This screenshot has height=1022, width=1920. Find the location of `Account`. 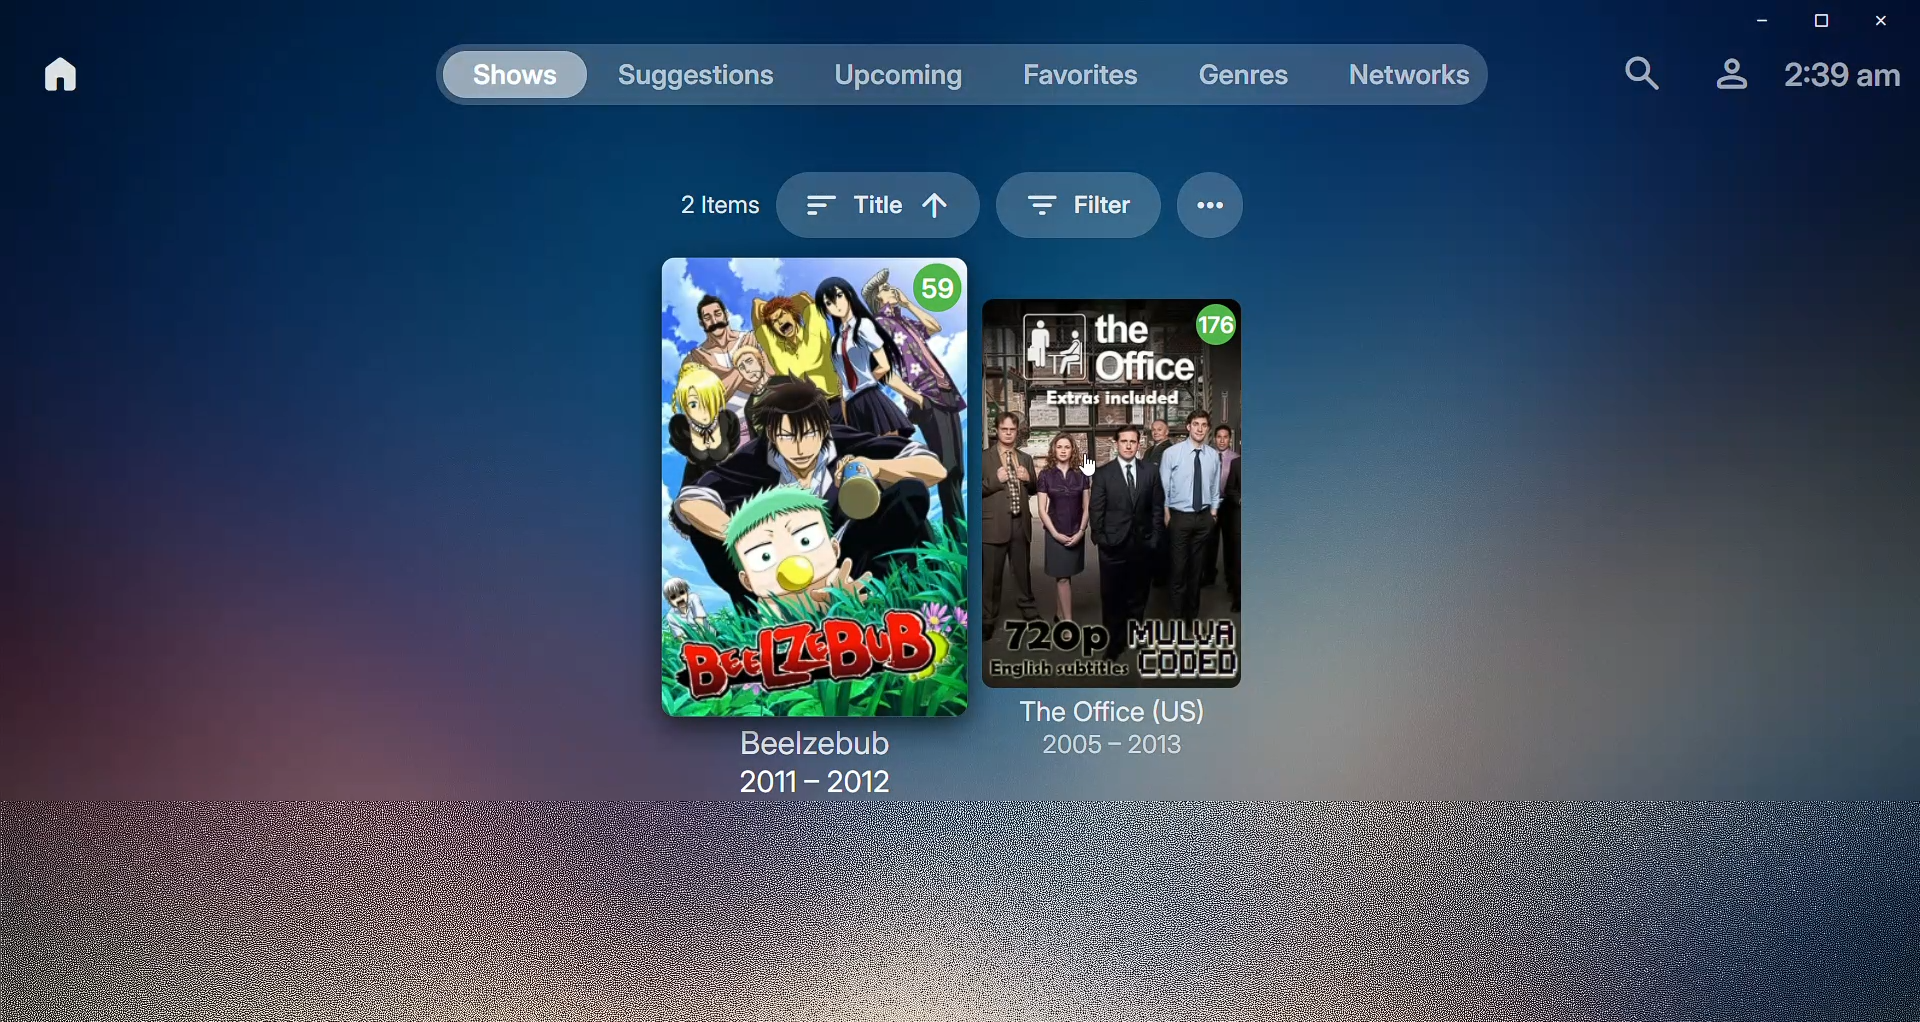

Account is located at coordinates (1725, 76).